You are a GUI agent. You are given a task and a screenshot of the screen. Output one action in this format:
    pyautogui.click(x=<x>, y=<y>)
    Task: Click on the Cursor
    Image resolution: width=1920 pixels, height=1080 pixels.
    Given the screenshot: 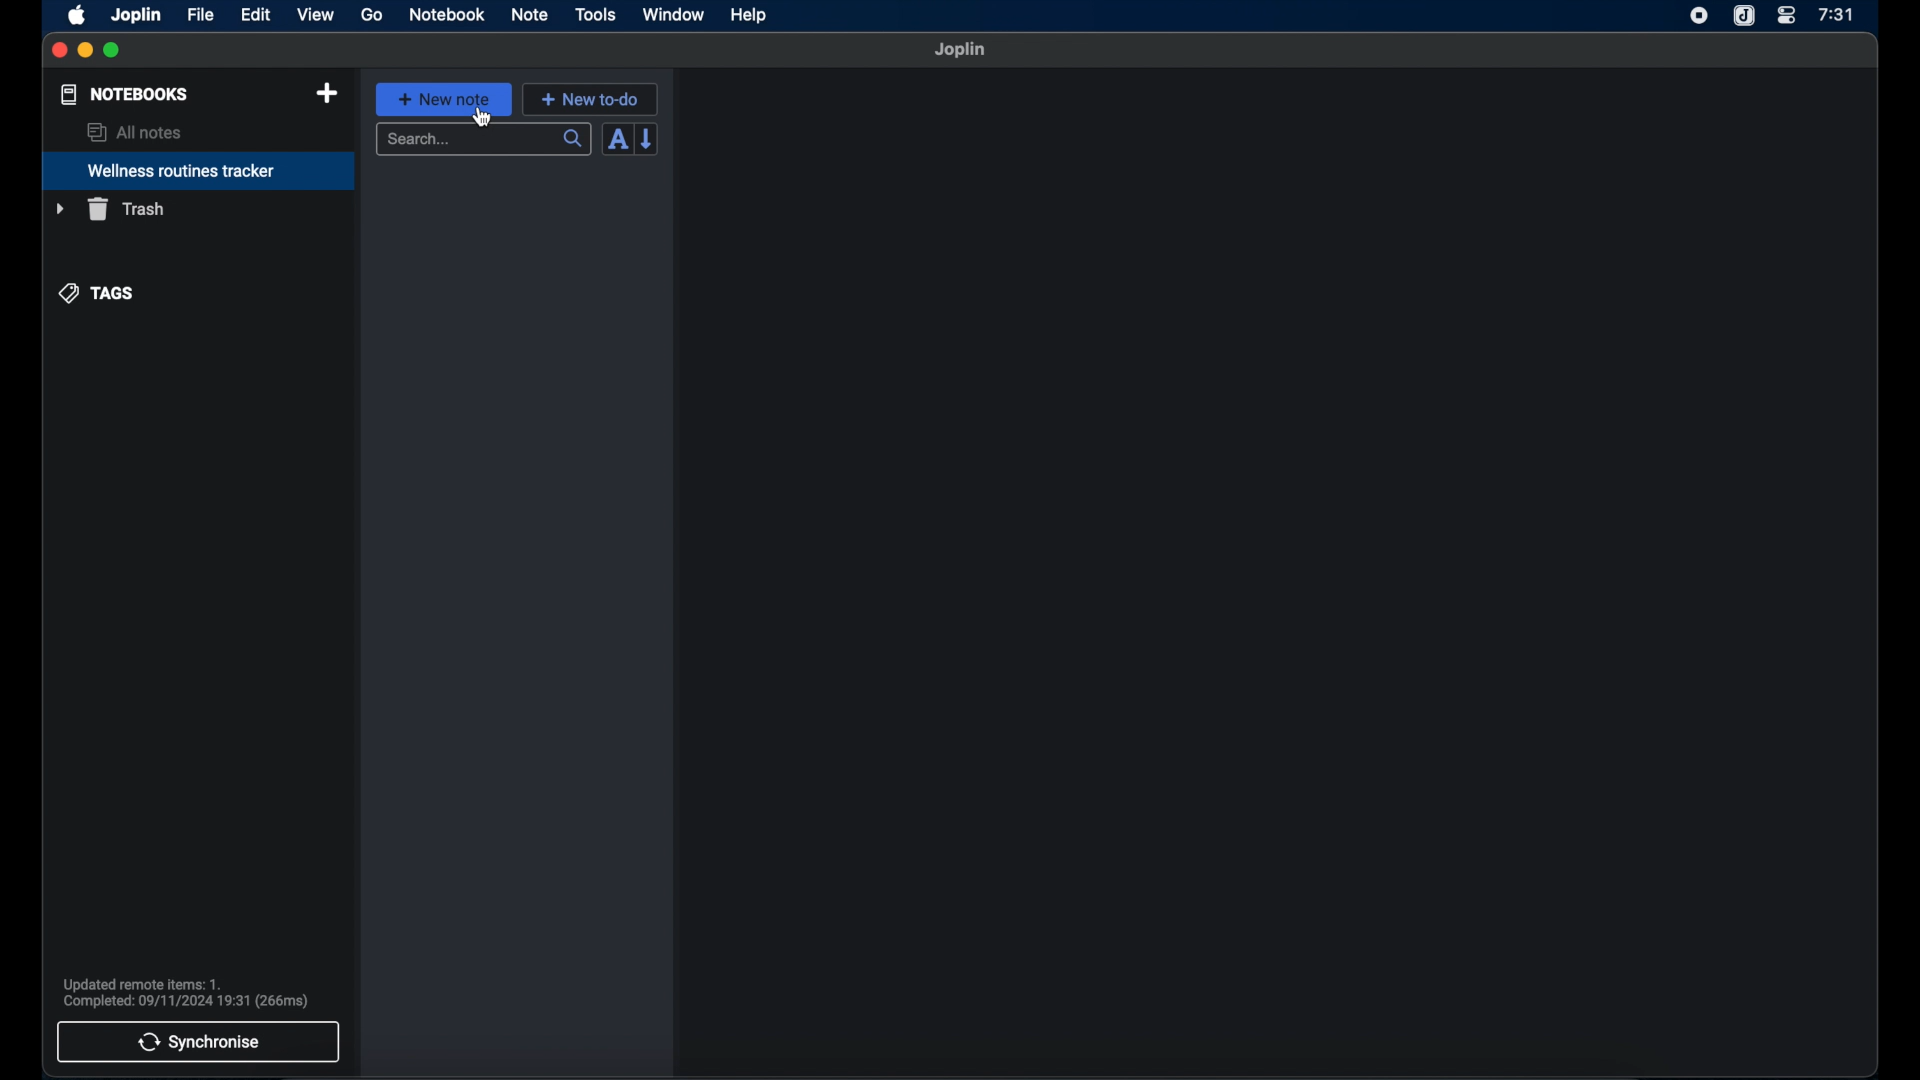 What is the action you would take?
    pyautogui.click(x=484, y=120)
    